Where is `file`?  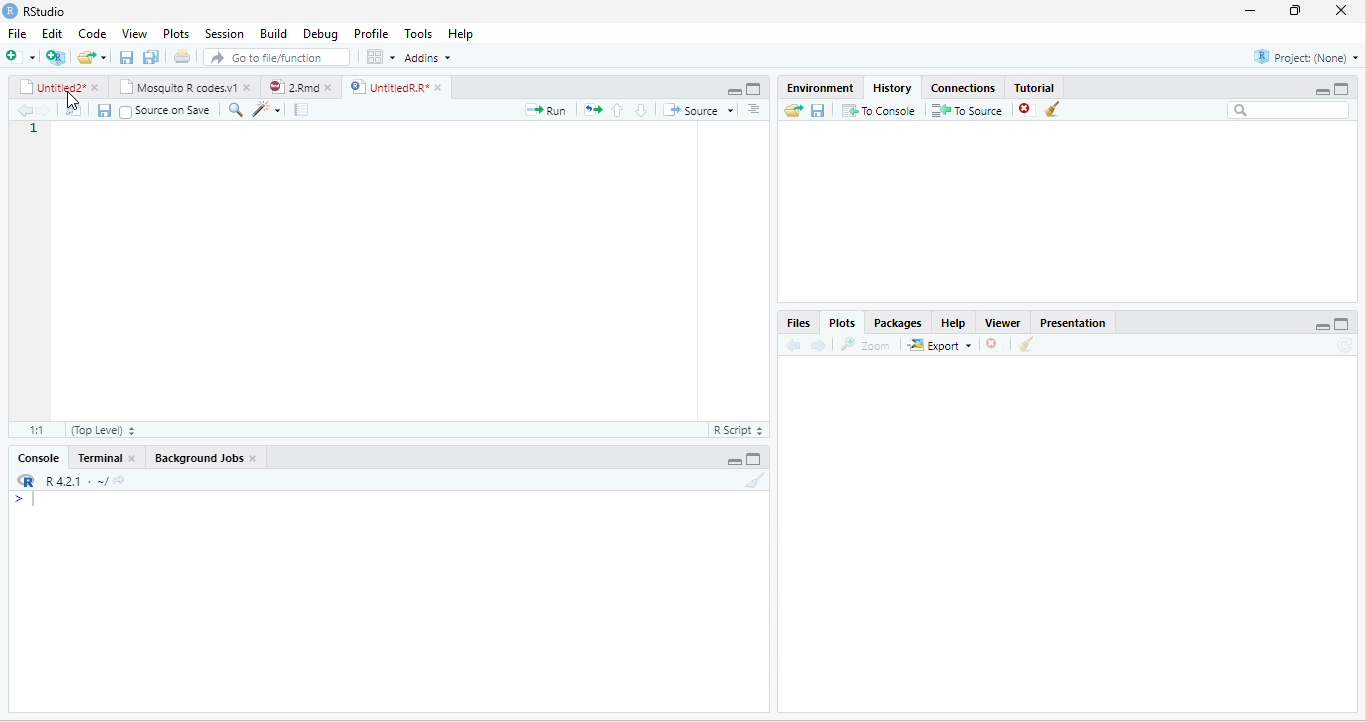
file is located at coordinates (17, 33).